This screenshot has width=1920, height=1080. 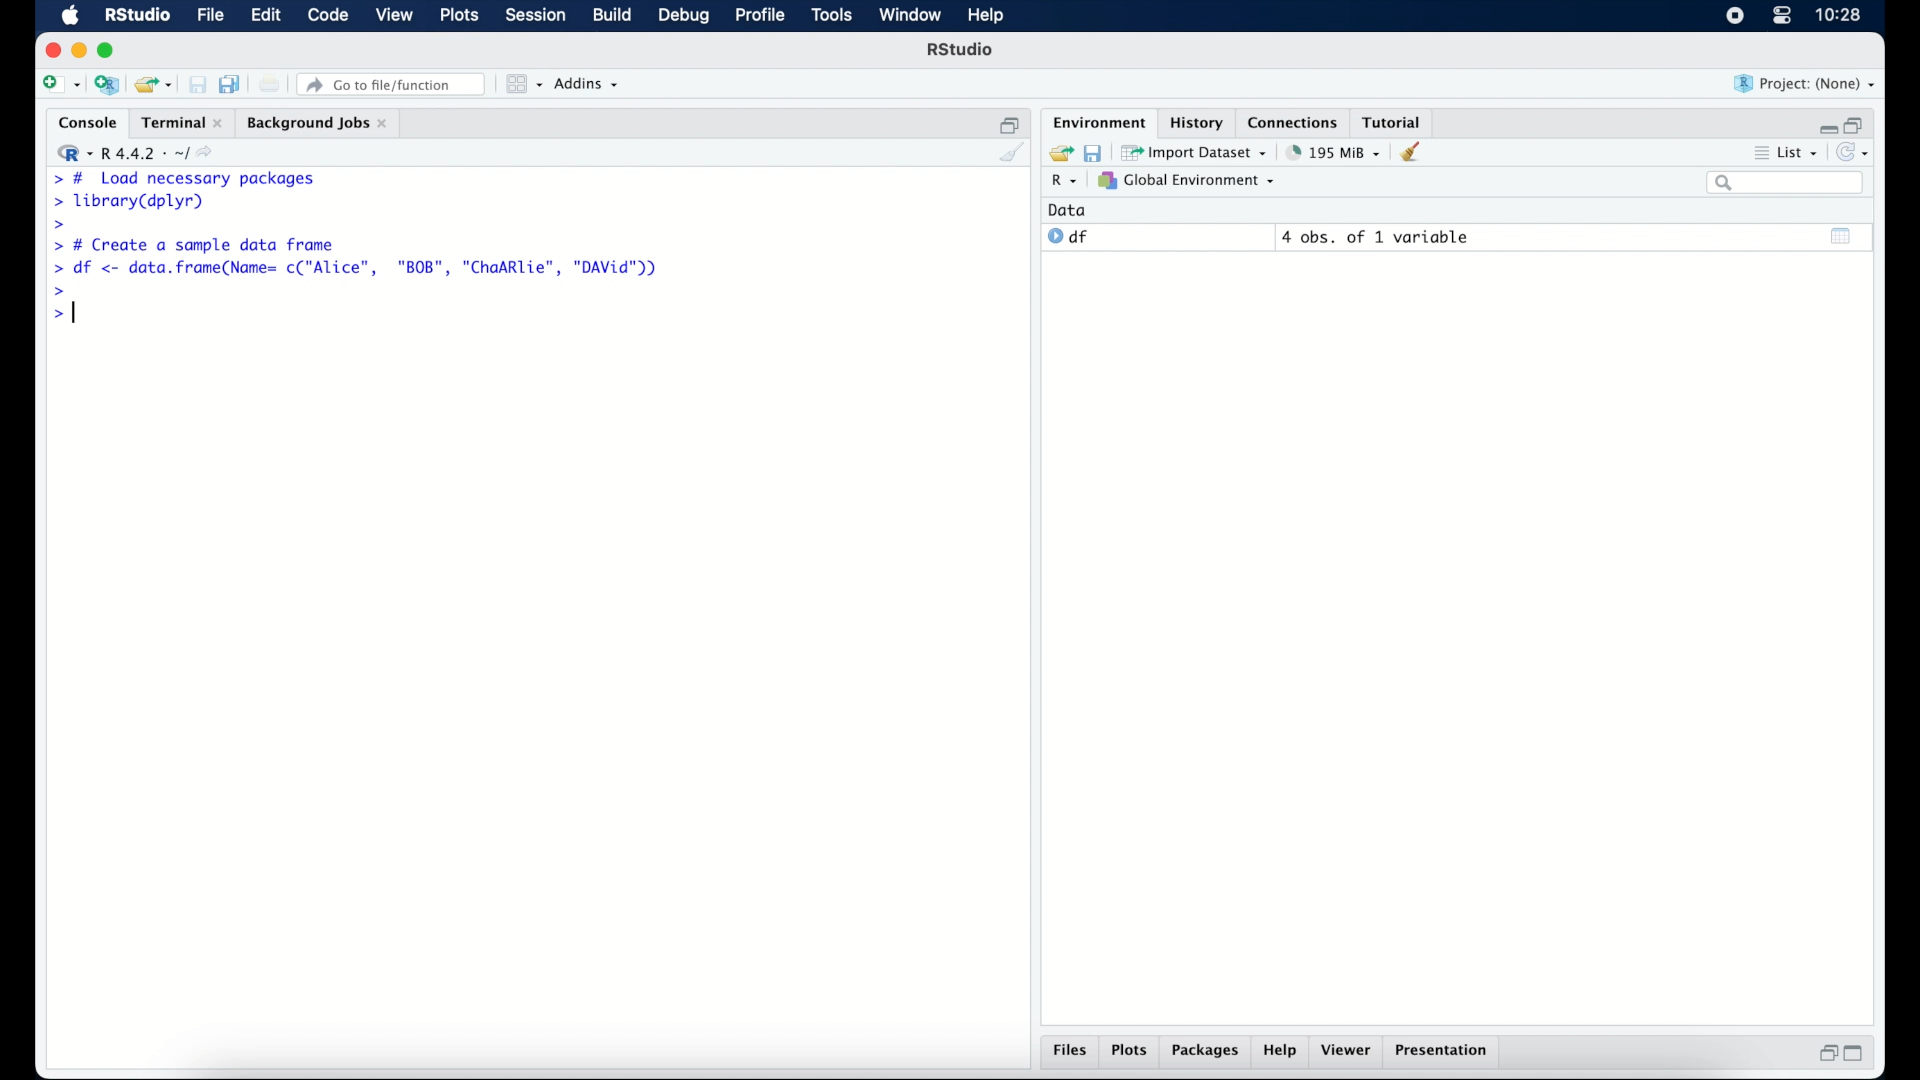 I want to click on debug, so click(x=684, y=17).